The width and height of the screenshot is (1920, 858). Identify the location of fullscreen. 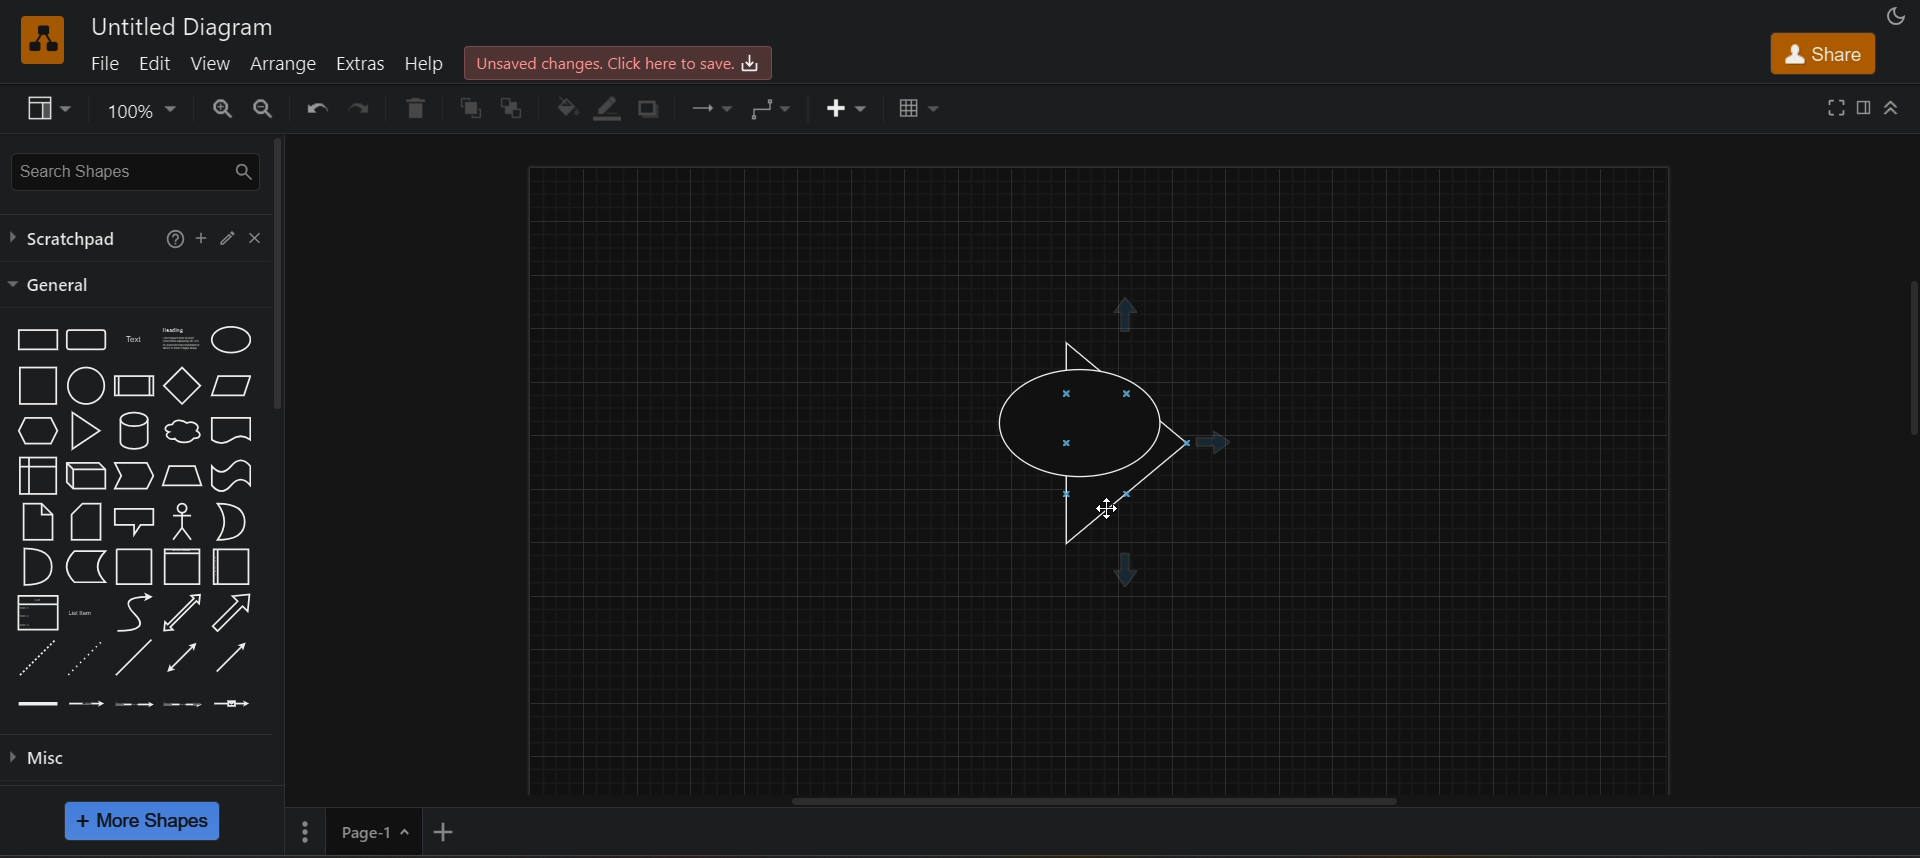
(1836, 107).